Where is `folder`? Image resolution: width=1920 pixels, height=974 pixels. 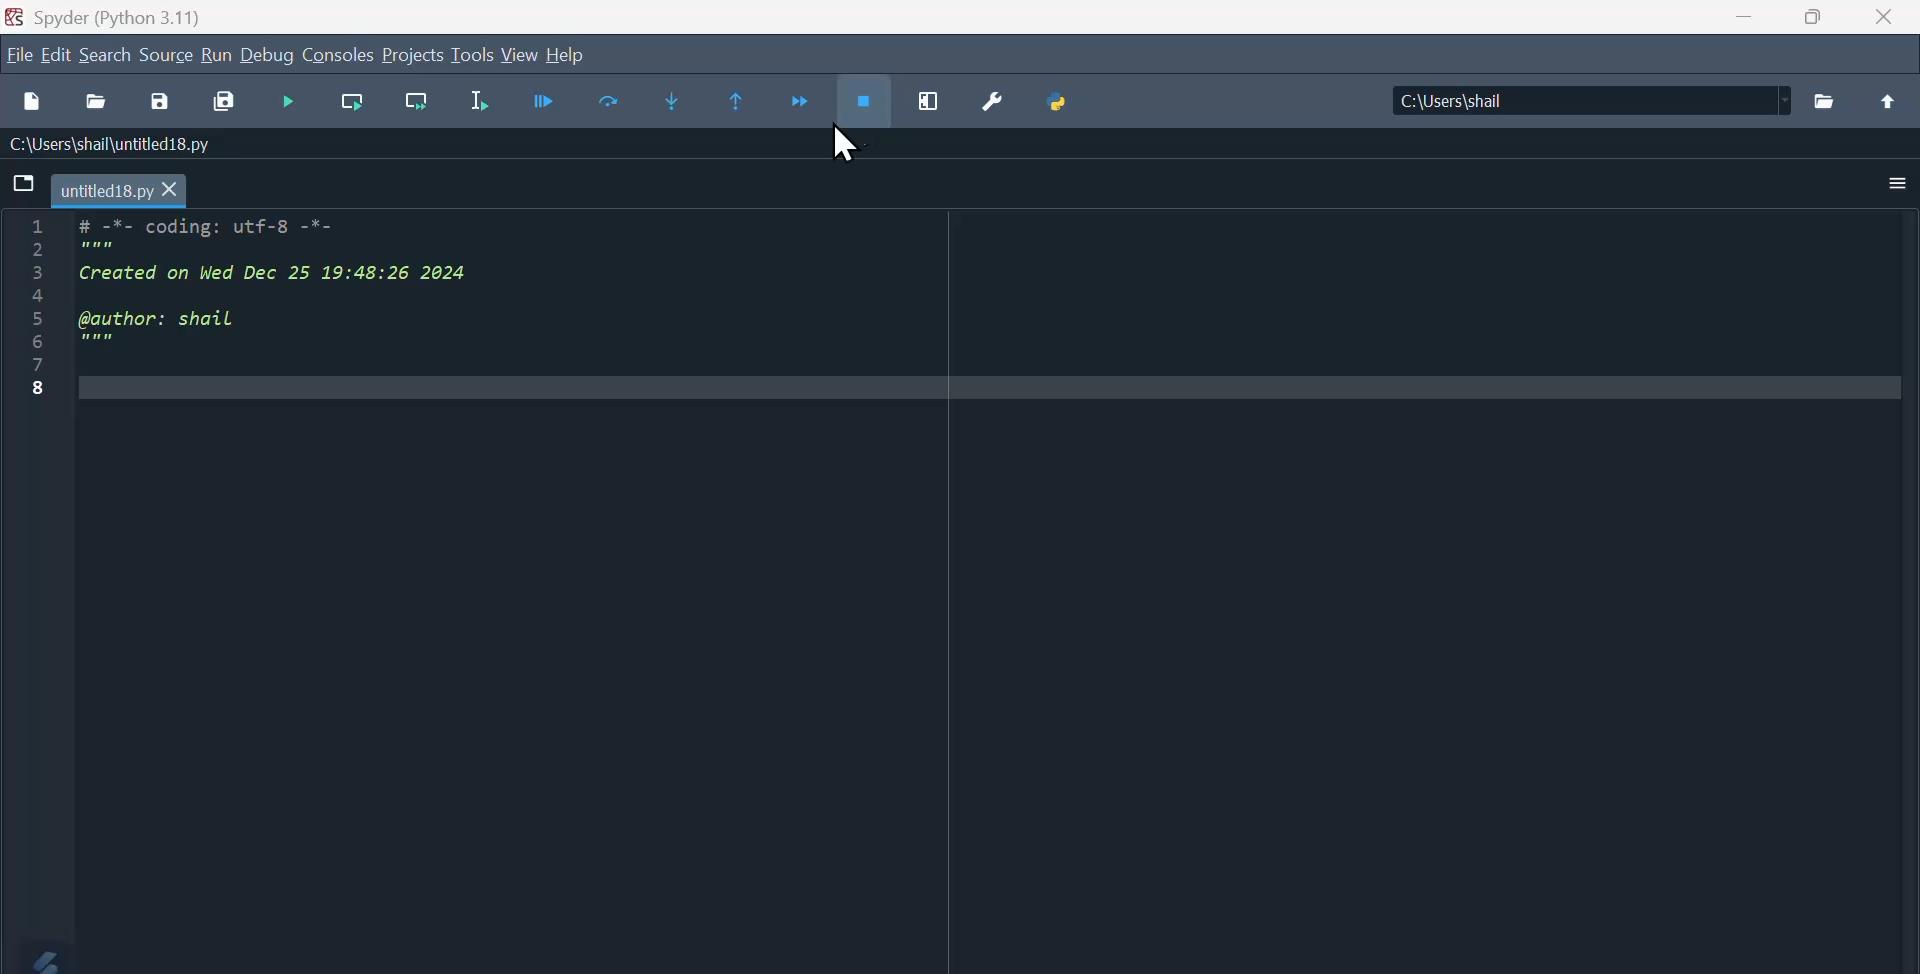 folder is located at coordinates (1821, 103).